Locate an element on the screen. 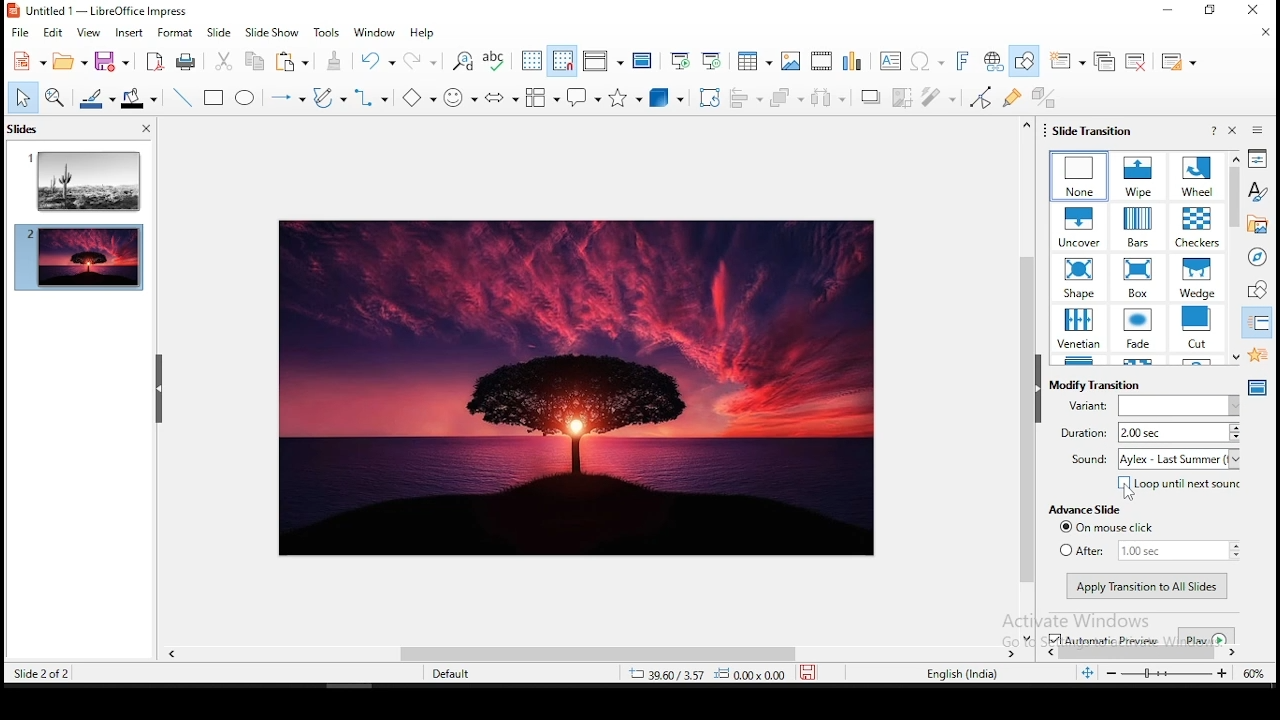 This screenshot has width=1280, height=720. show grid is located at coordinates (531, 63).